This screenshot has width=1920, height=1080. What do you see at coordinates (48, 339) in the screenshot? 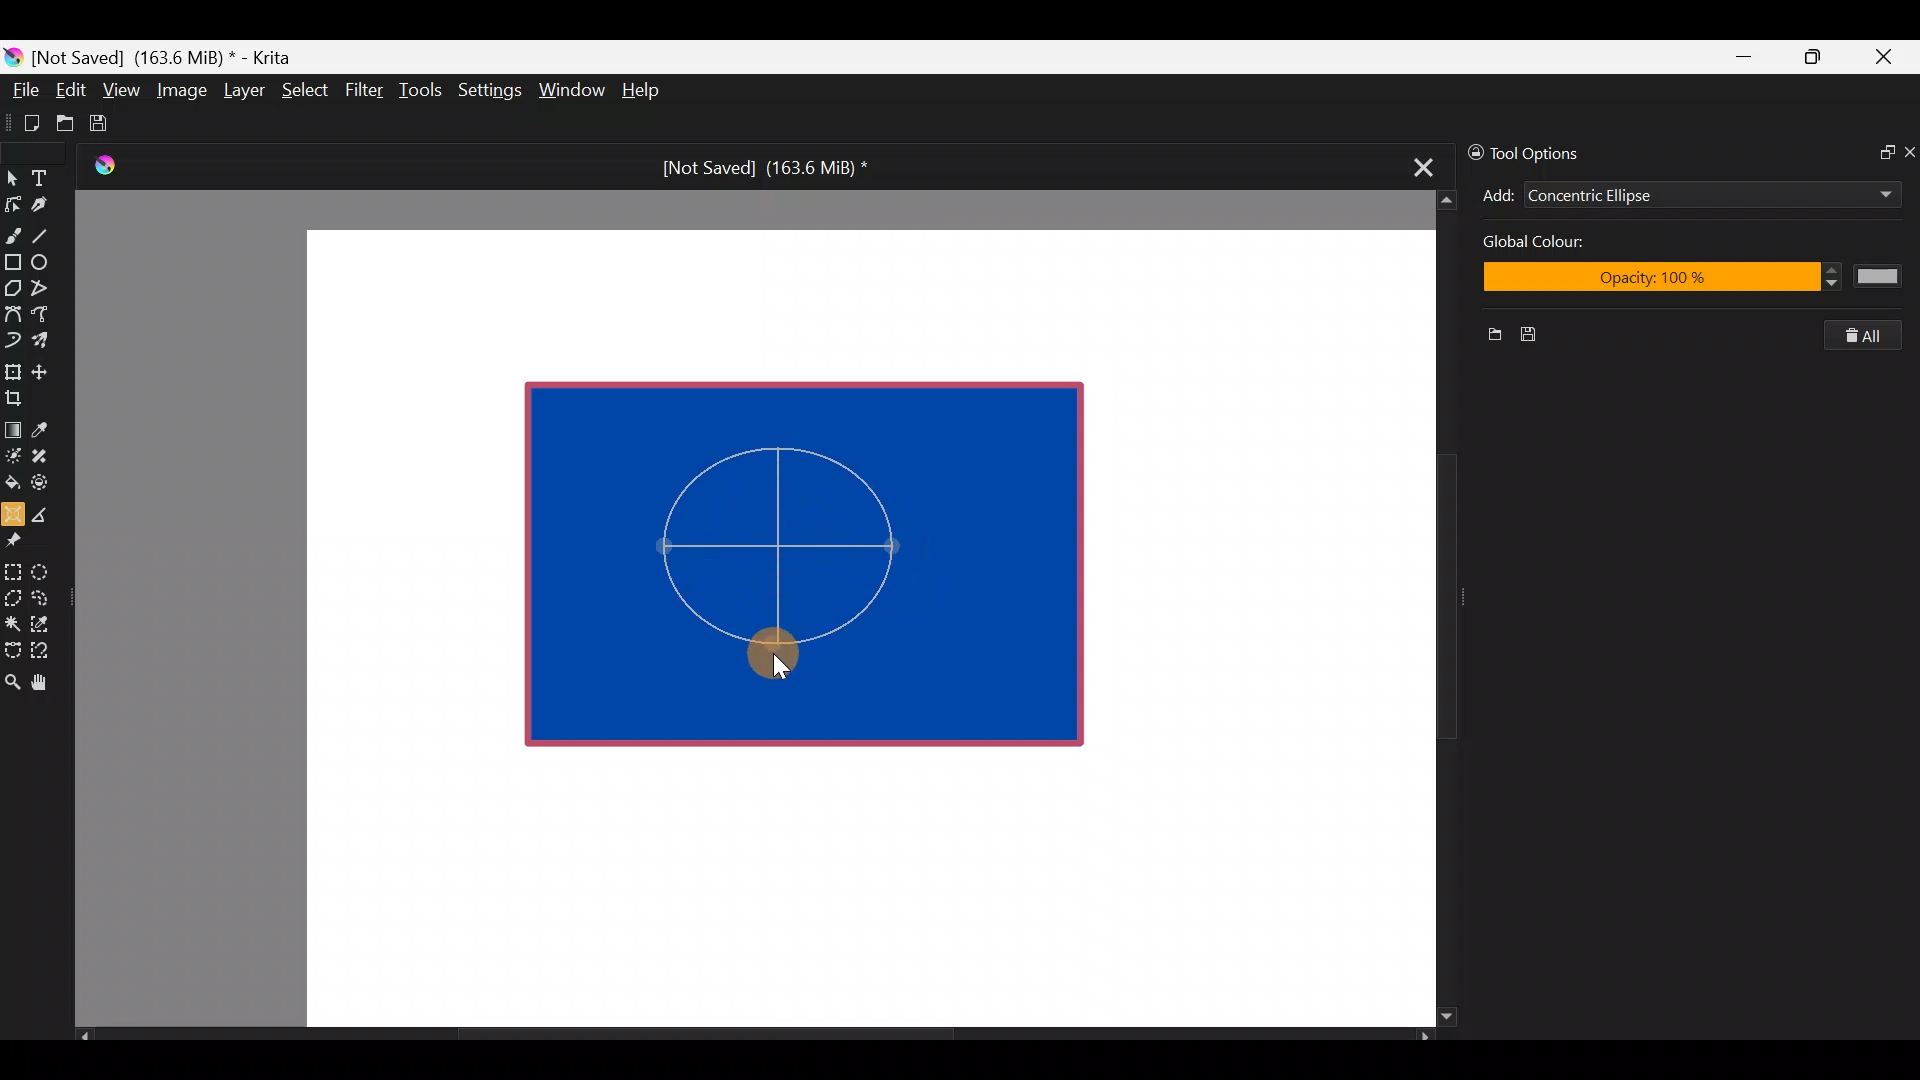
I see `Multibrush tool` at bounding box center [48, 339].